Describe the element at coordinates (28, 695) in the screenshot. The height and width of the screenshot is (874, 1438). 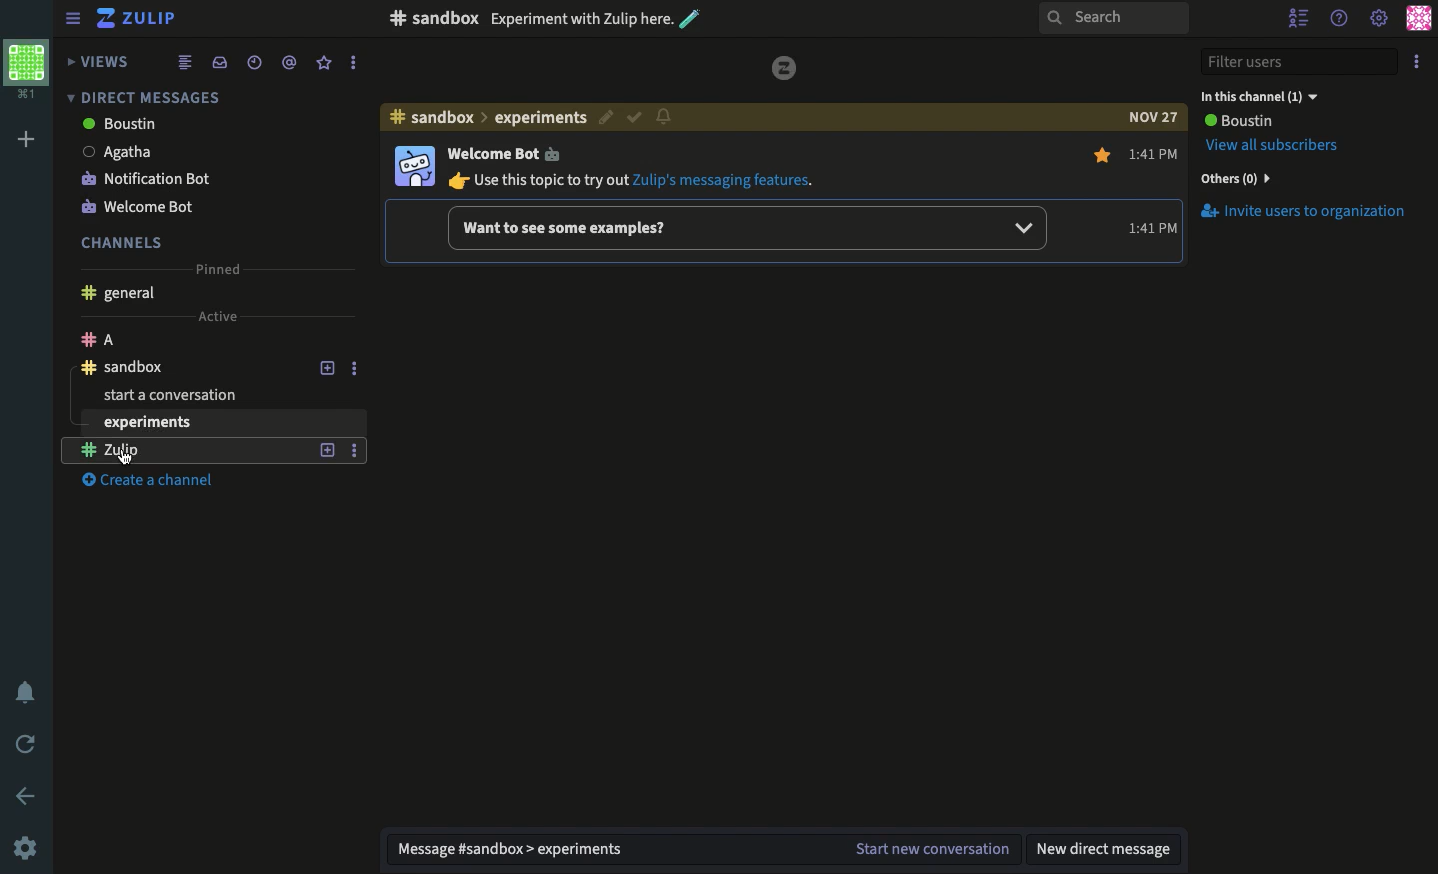
I see `Notification` at that location.